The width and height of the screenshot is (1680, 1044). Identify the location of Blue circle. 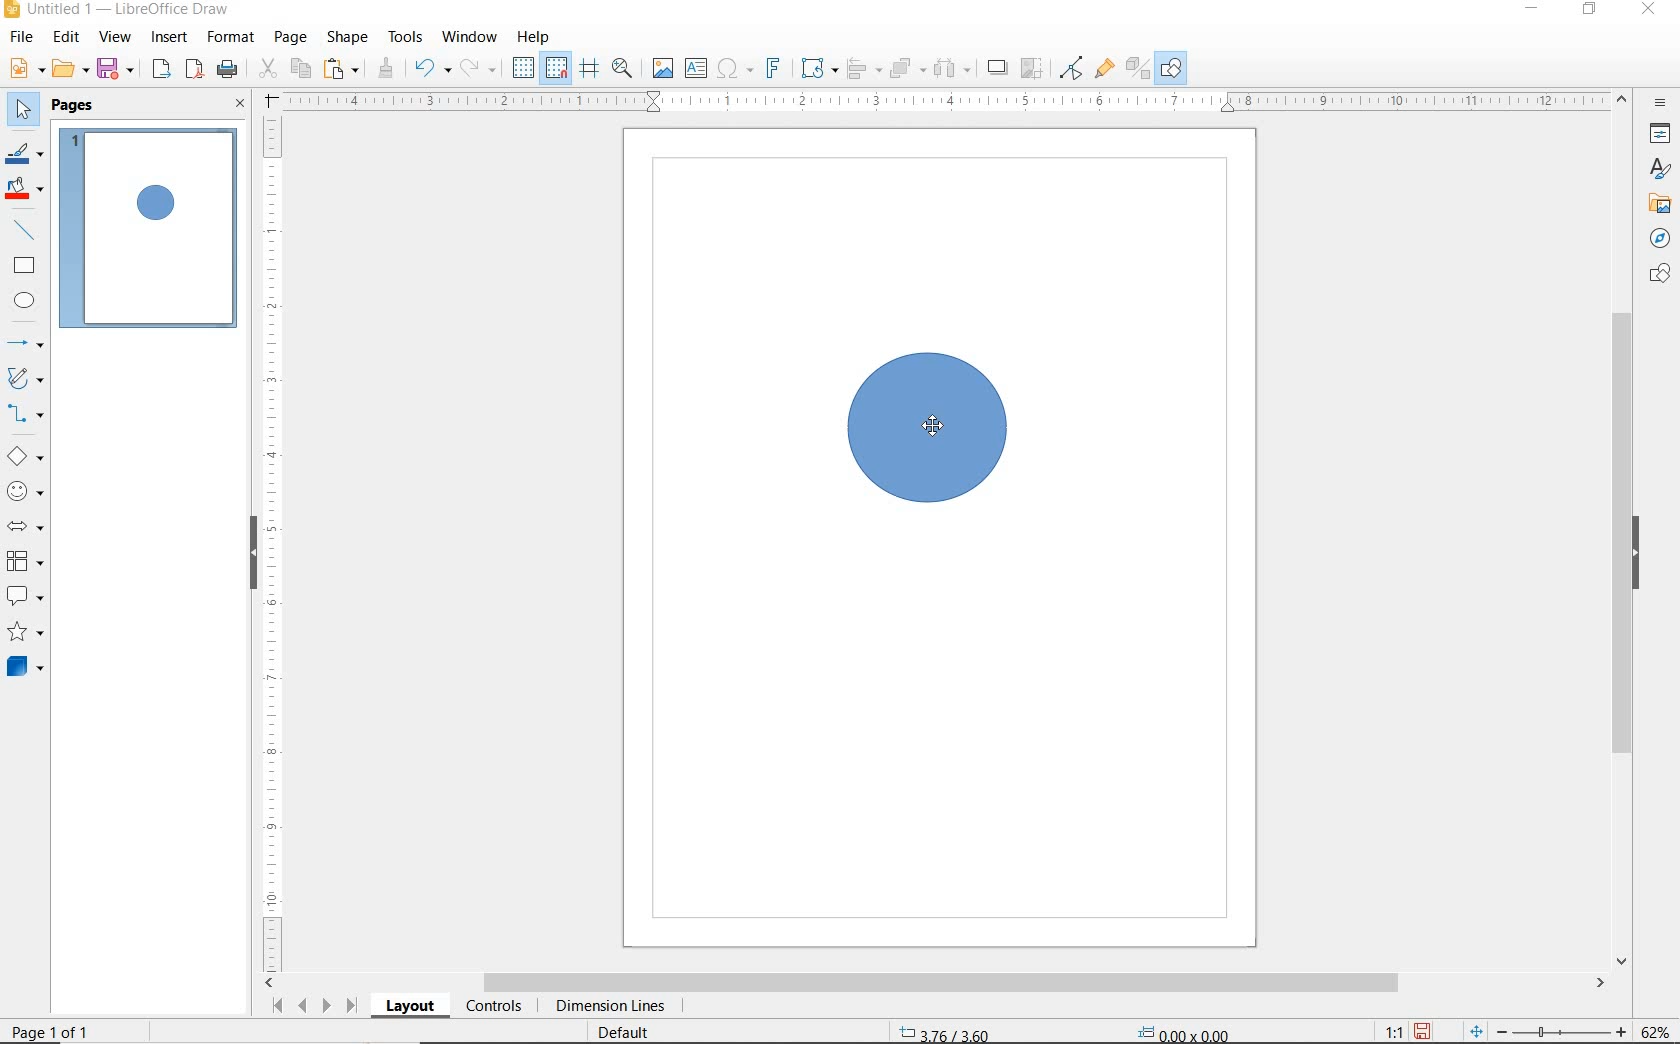
(928, 426).